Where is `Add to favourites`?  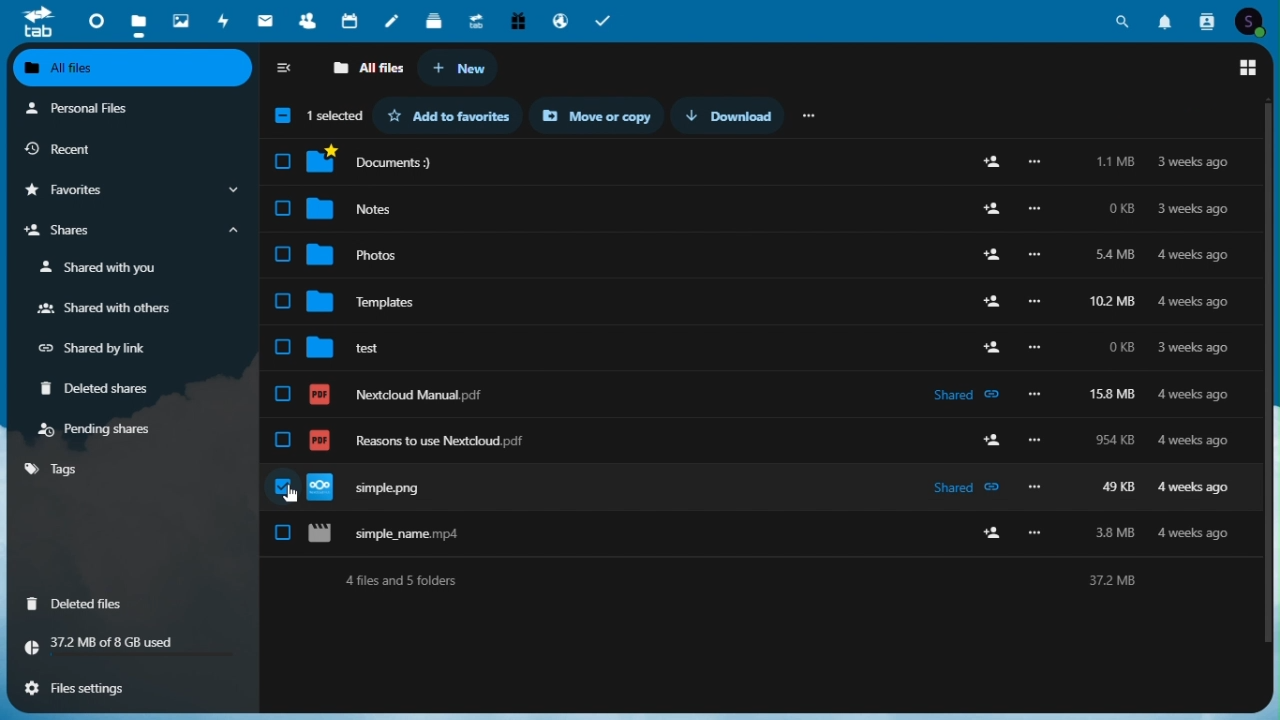 Add to favourites is located at coordinates (456, 115).